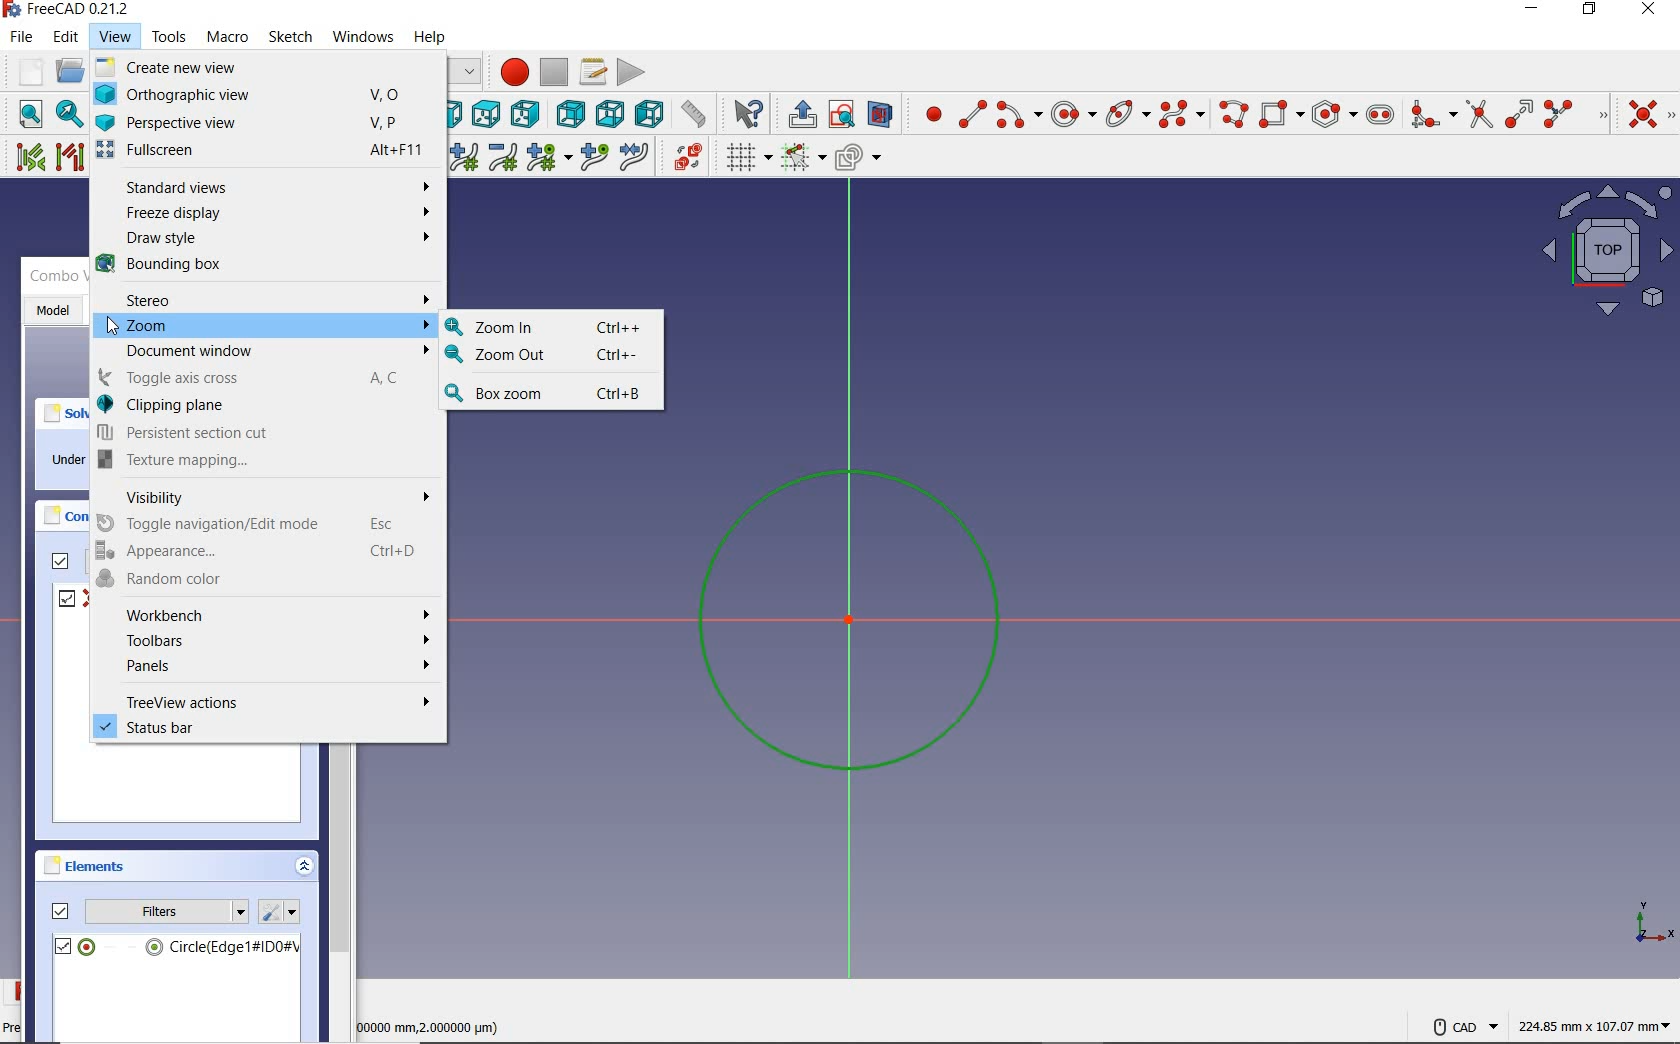 The width and height of the screenshot is (1680, 1044). What do you see at coordinates (456, 112) in the screenshot?
I see `front` at bounding box center [456, 112].